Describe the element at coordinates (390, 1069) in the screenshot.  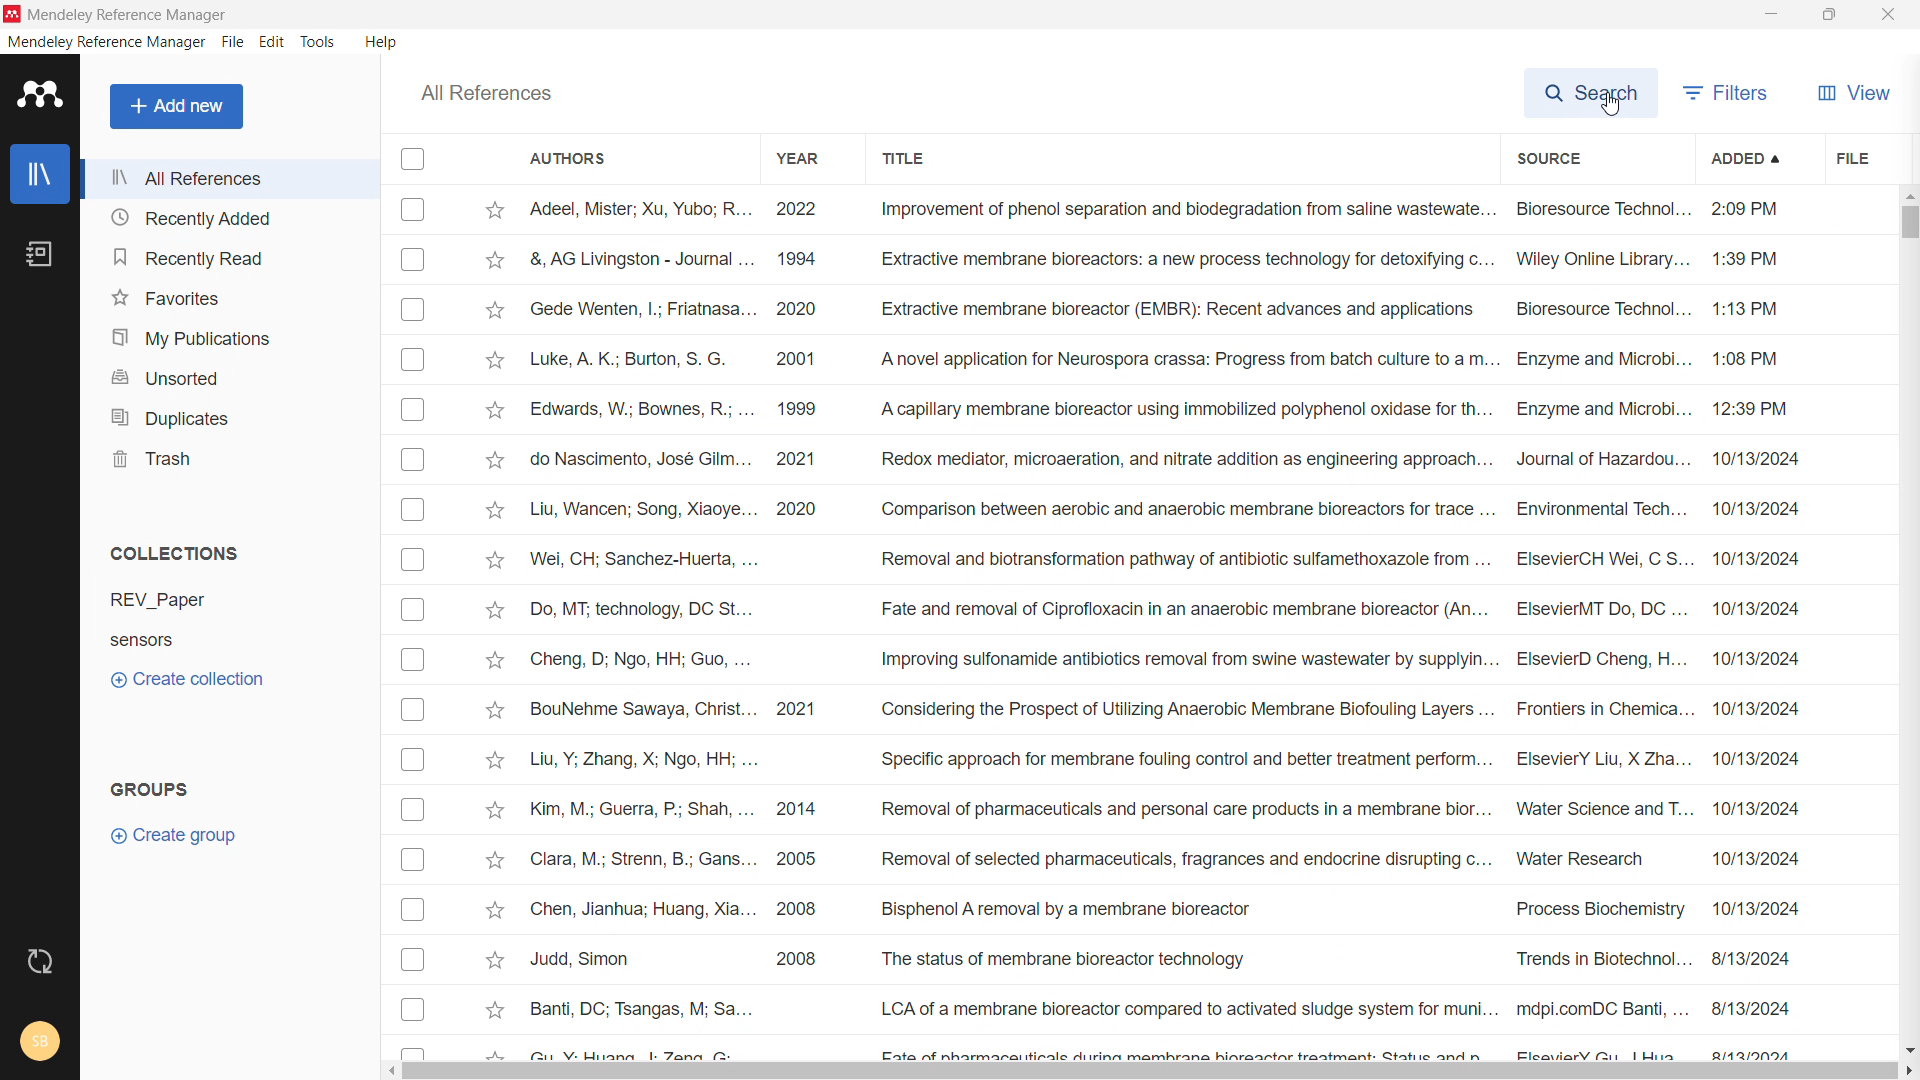
I see `scroll left` at that location.